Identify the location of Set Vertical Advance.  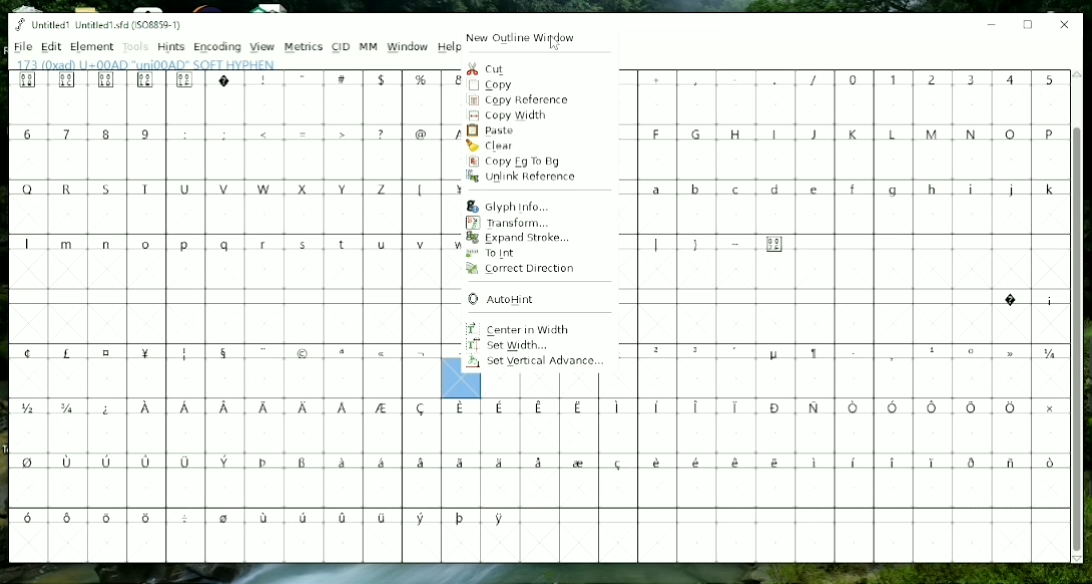
(538, 362).